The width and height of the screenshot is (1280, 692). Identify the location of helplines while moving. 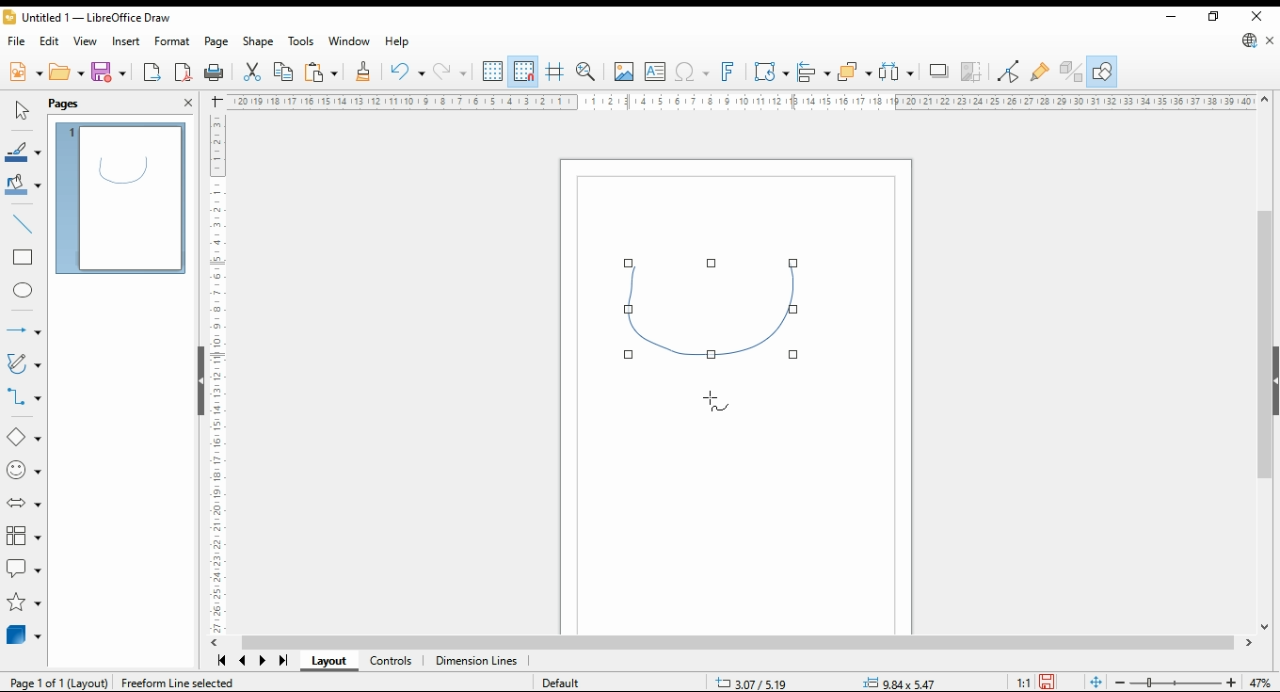
(554, 72).